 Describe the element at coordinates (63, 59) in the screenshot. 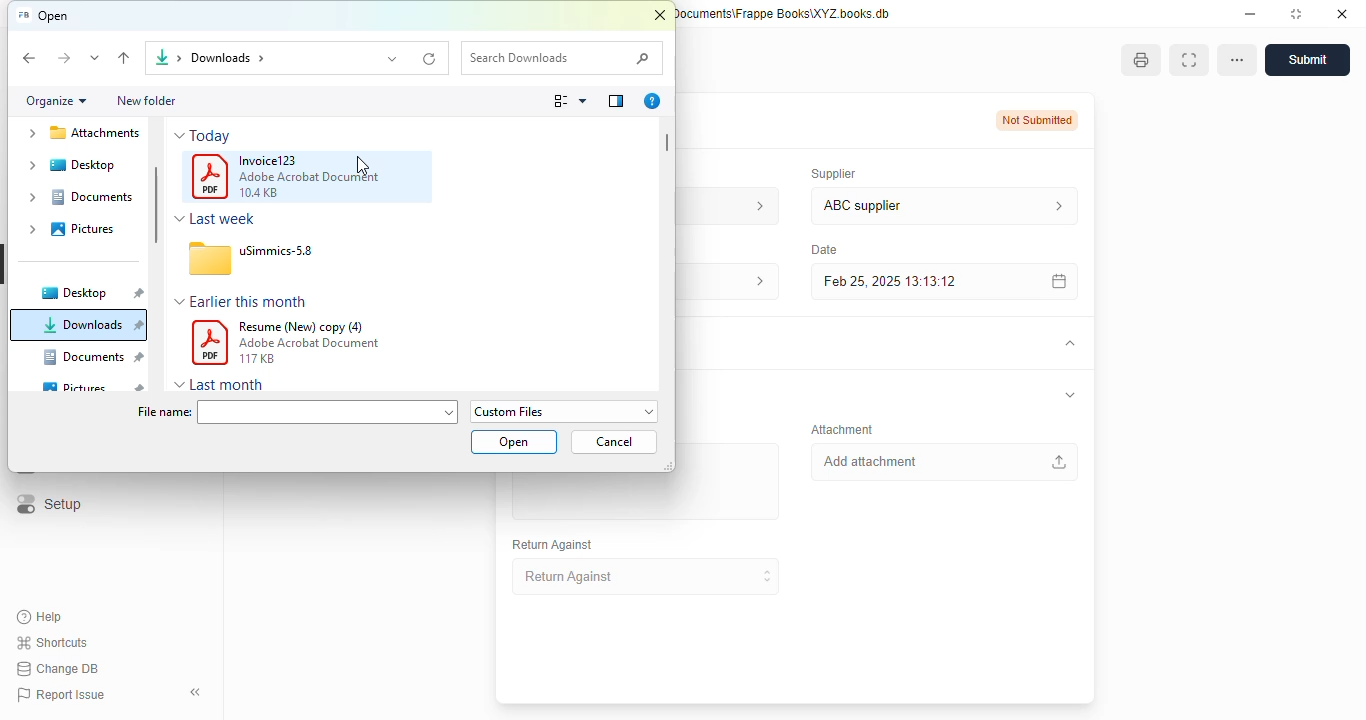

I see `forward` at that location.